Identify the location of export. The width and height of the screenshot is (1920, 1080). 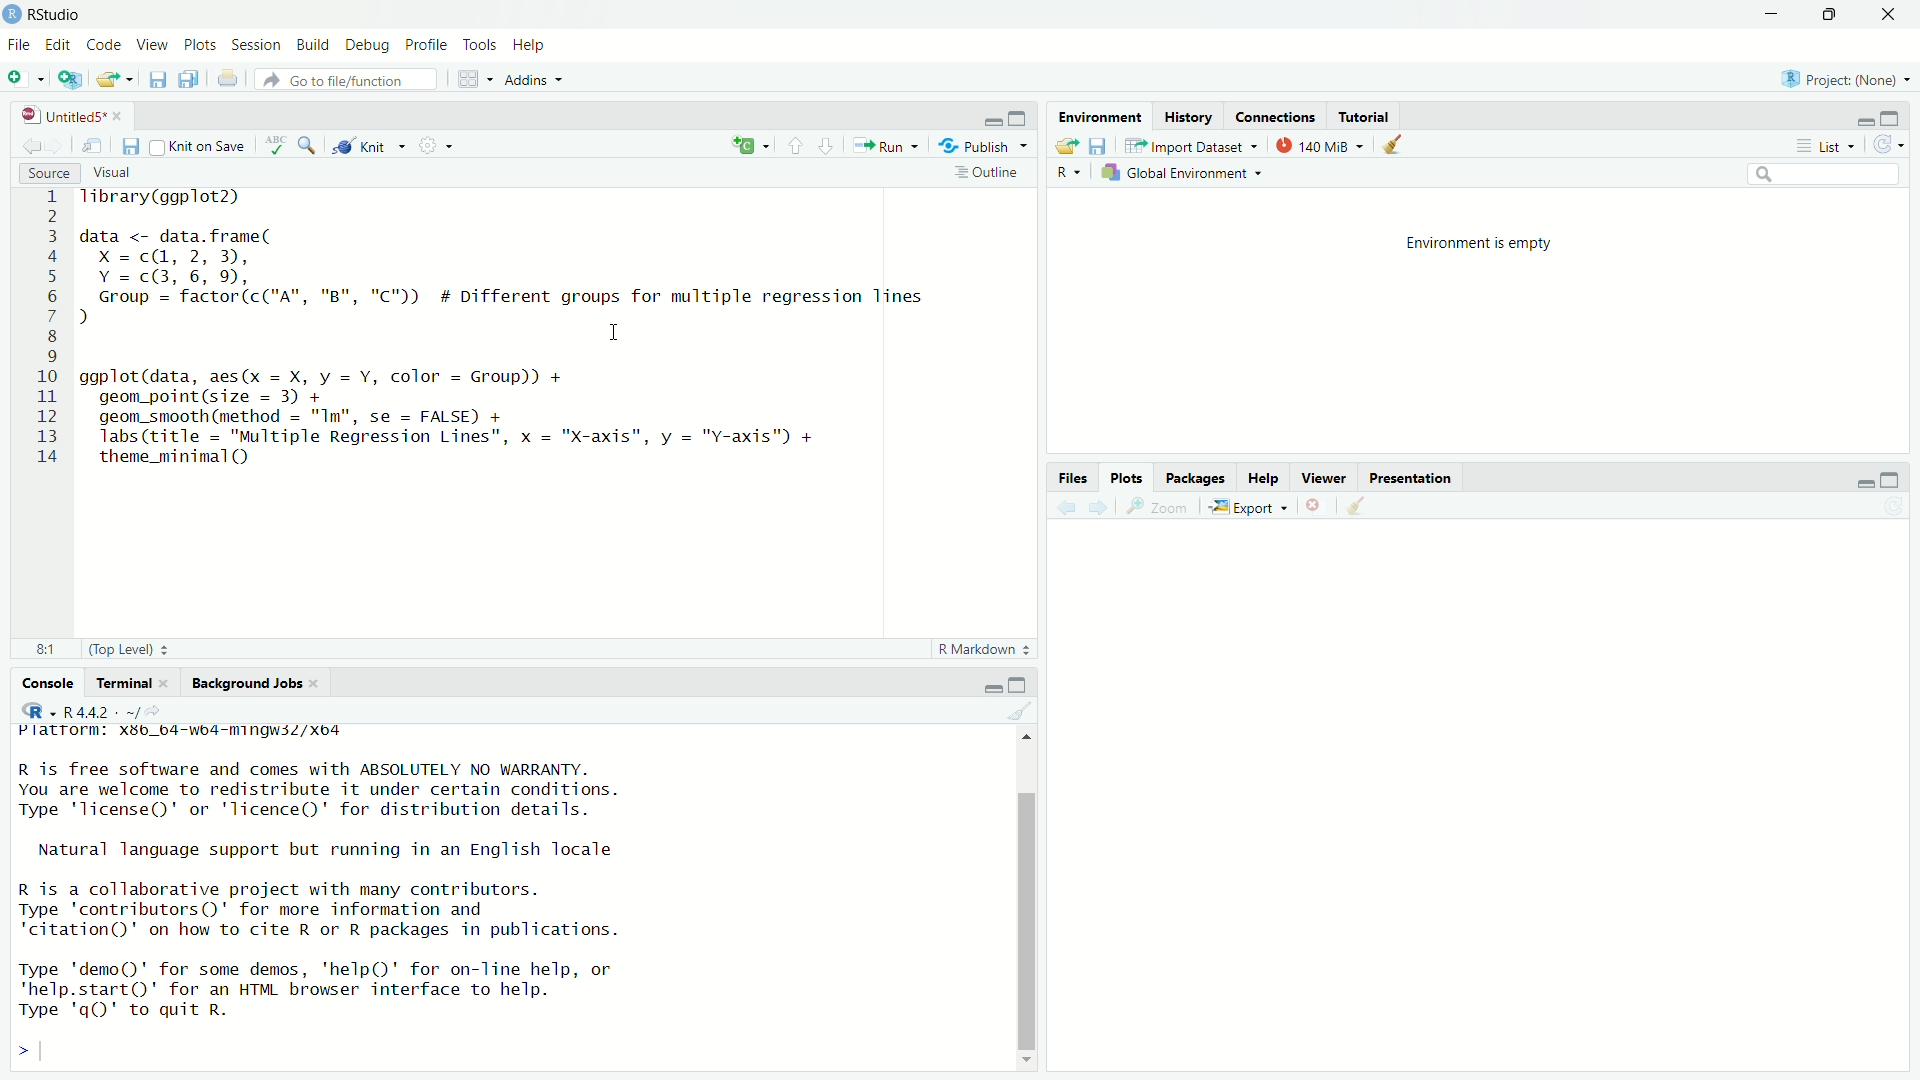
(112, 82).